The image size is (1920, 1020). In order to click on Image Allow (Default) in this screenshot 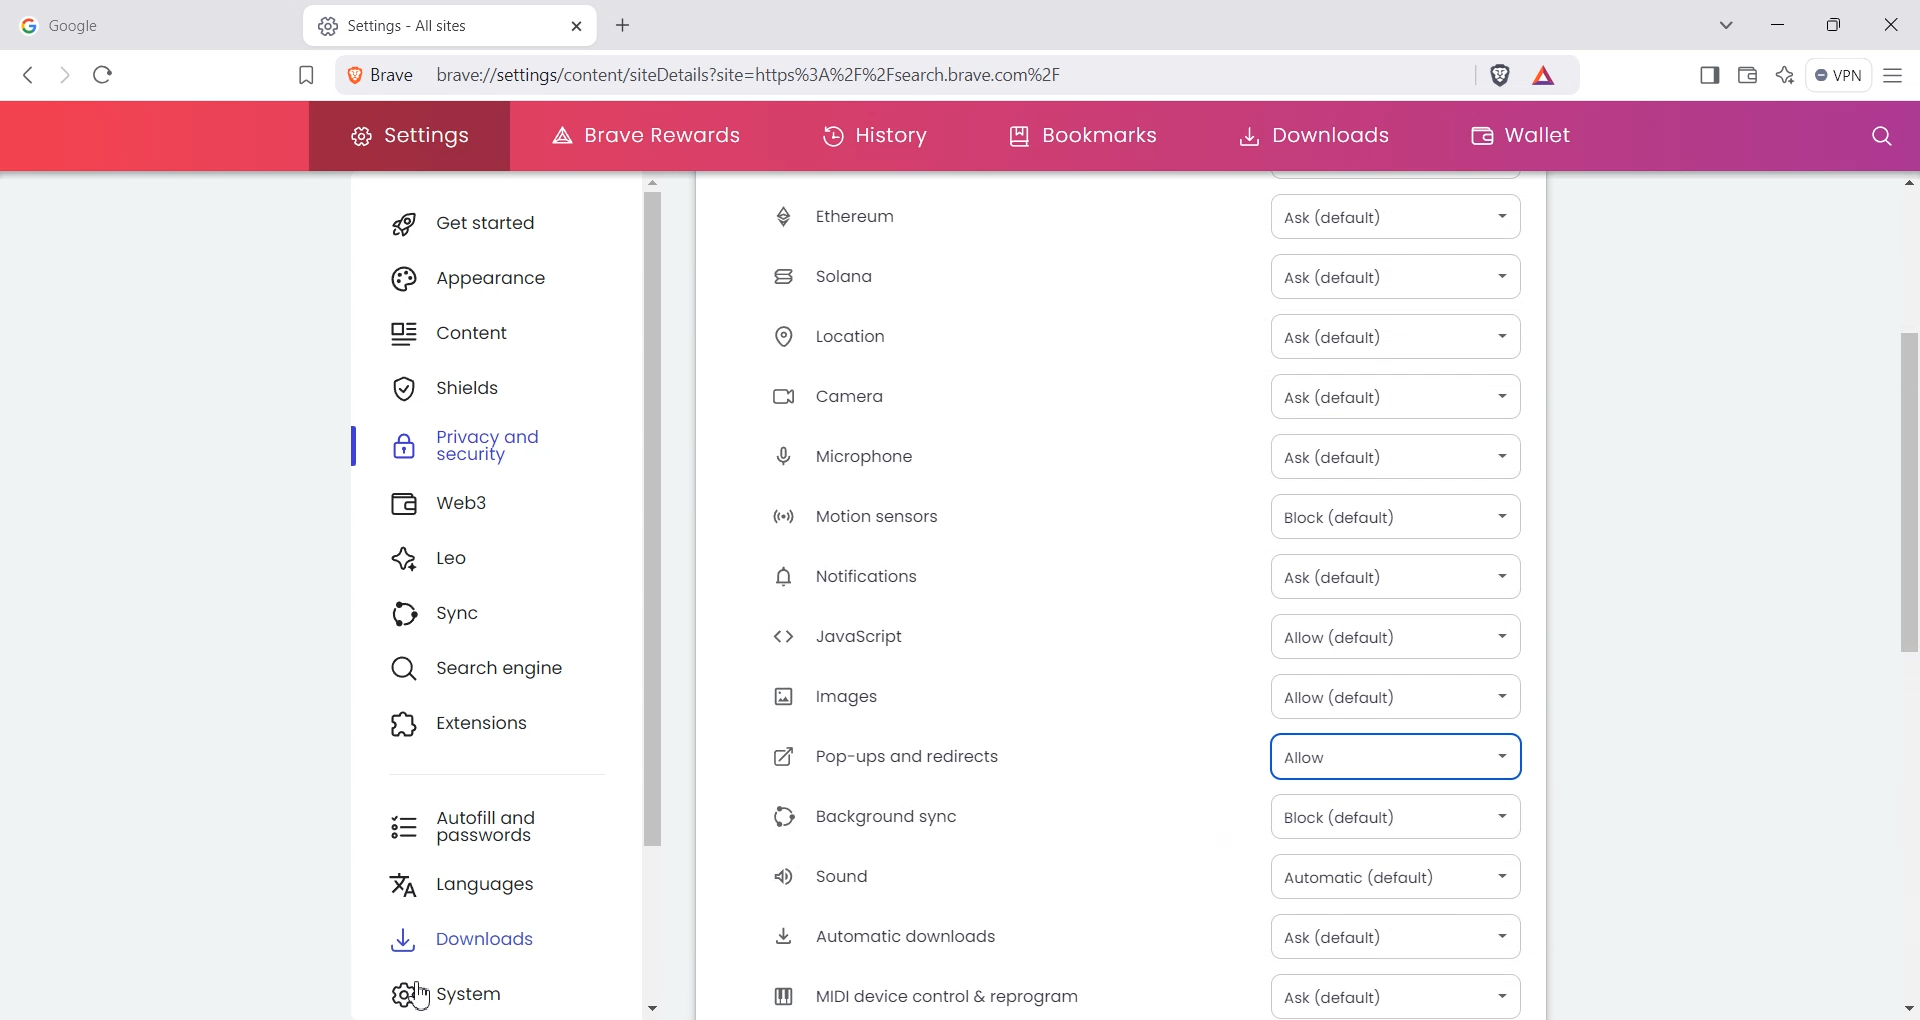, I will do `click(1125, 697)`.